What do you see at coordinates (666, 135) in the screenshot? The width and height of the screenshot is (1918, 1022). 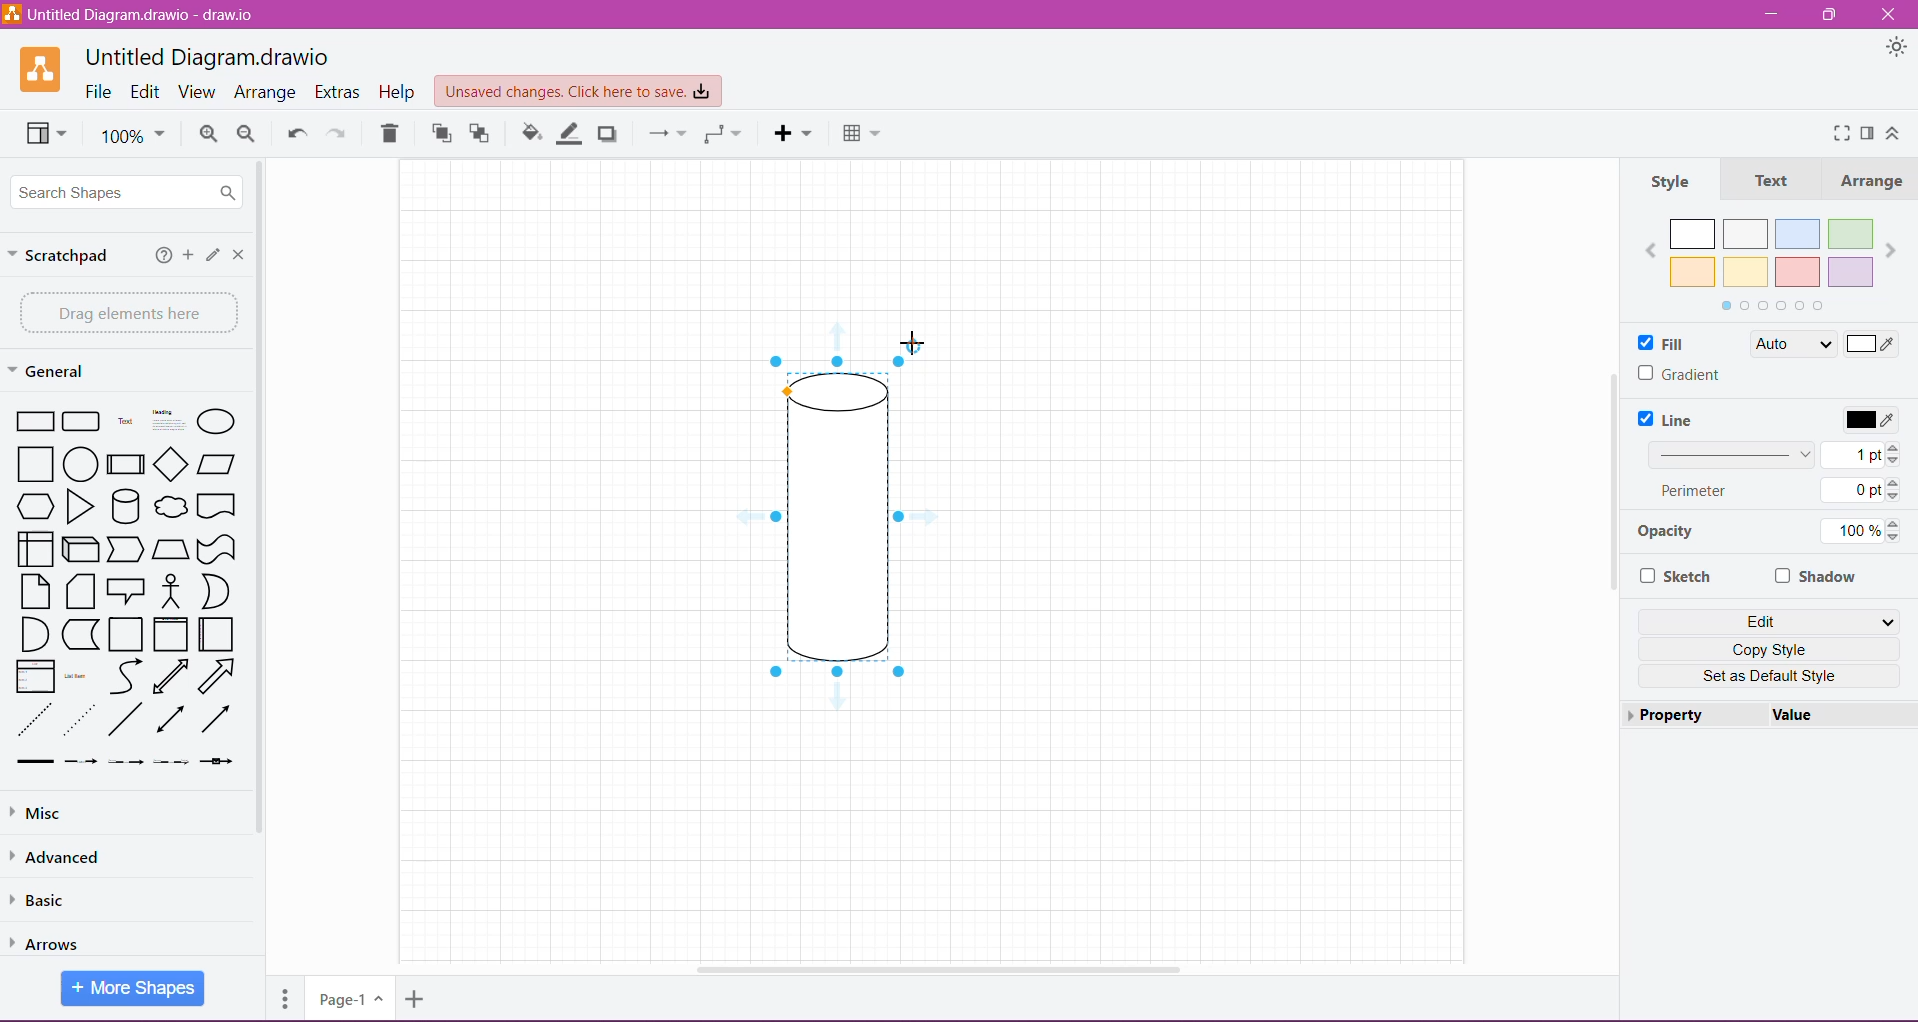 I see `Connection` at bounding box center [666, 135].